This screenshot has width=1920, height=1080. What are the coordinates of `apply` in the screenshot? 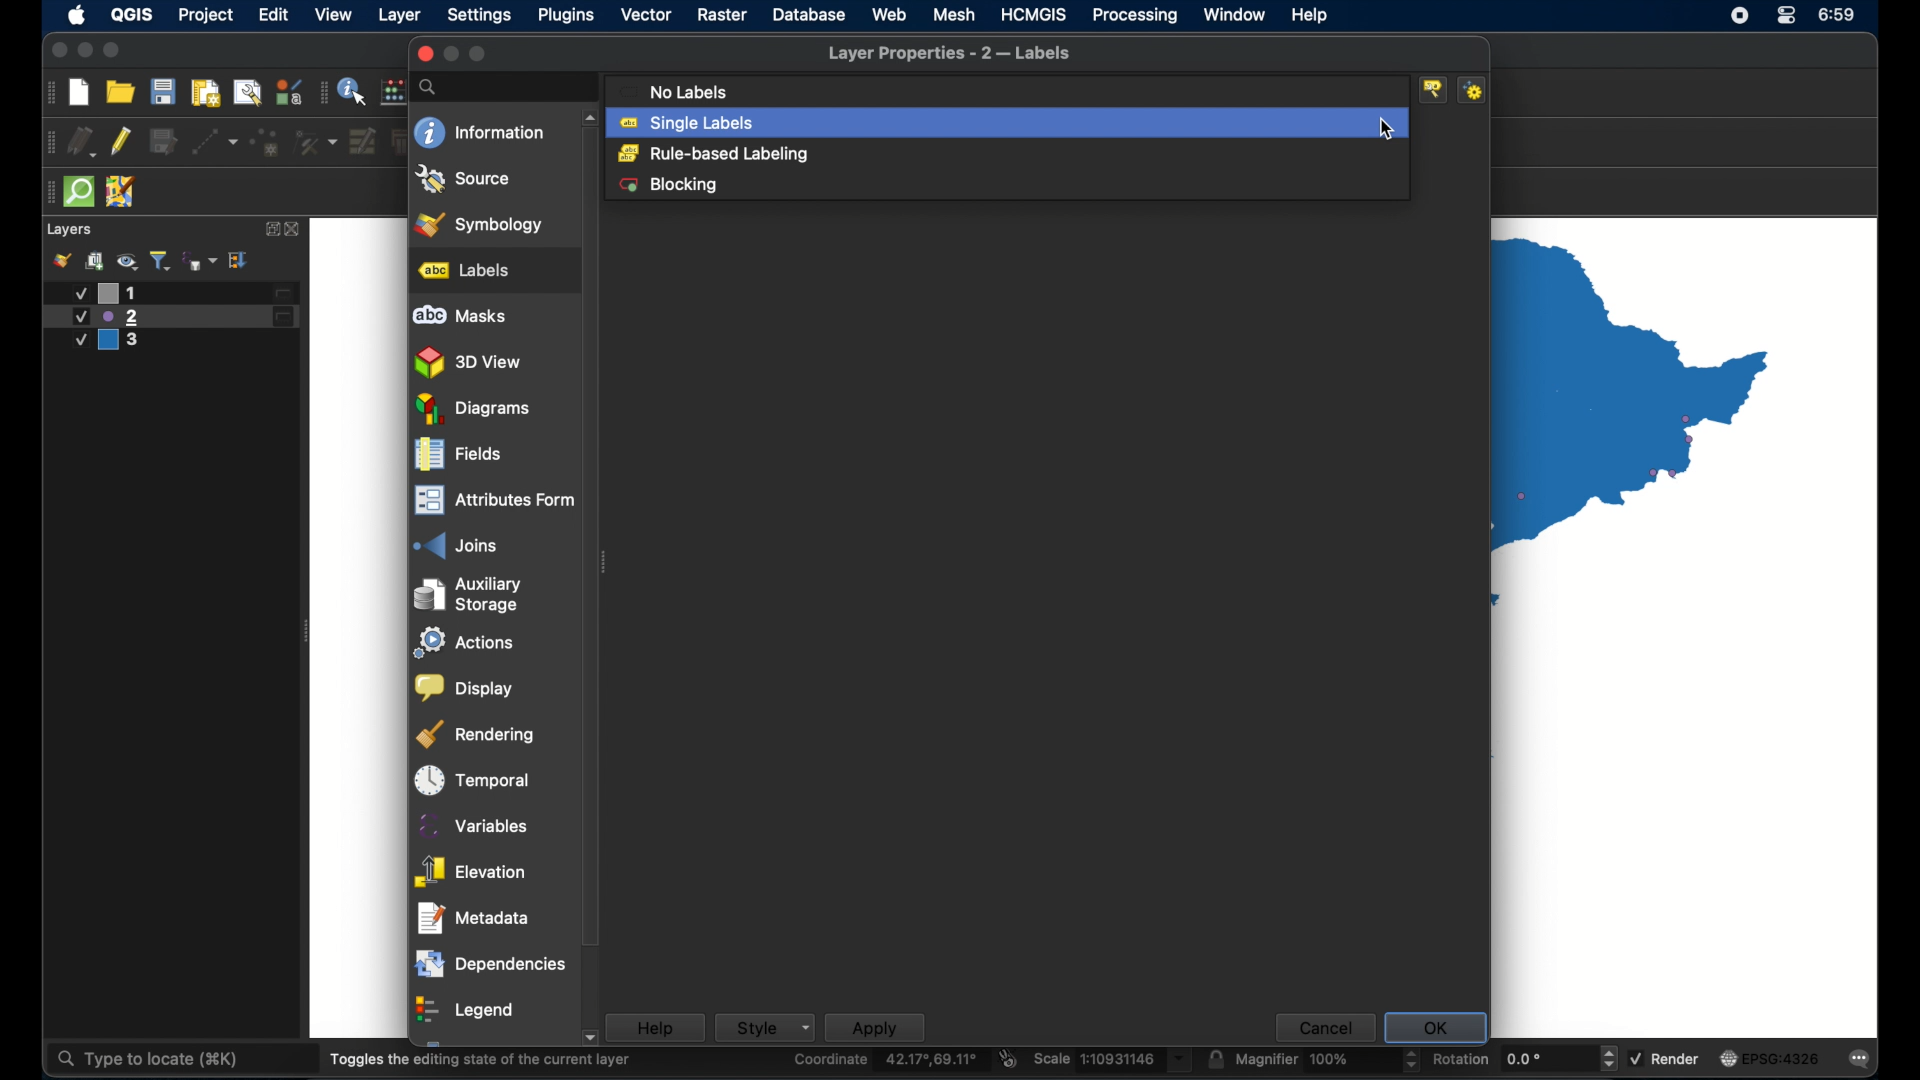 It's located at (875, 1027).